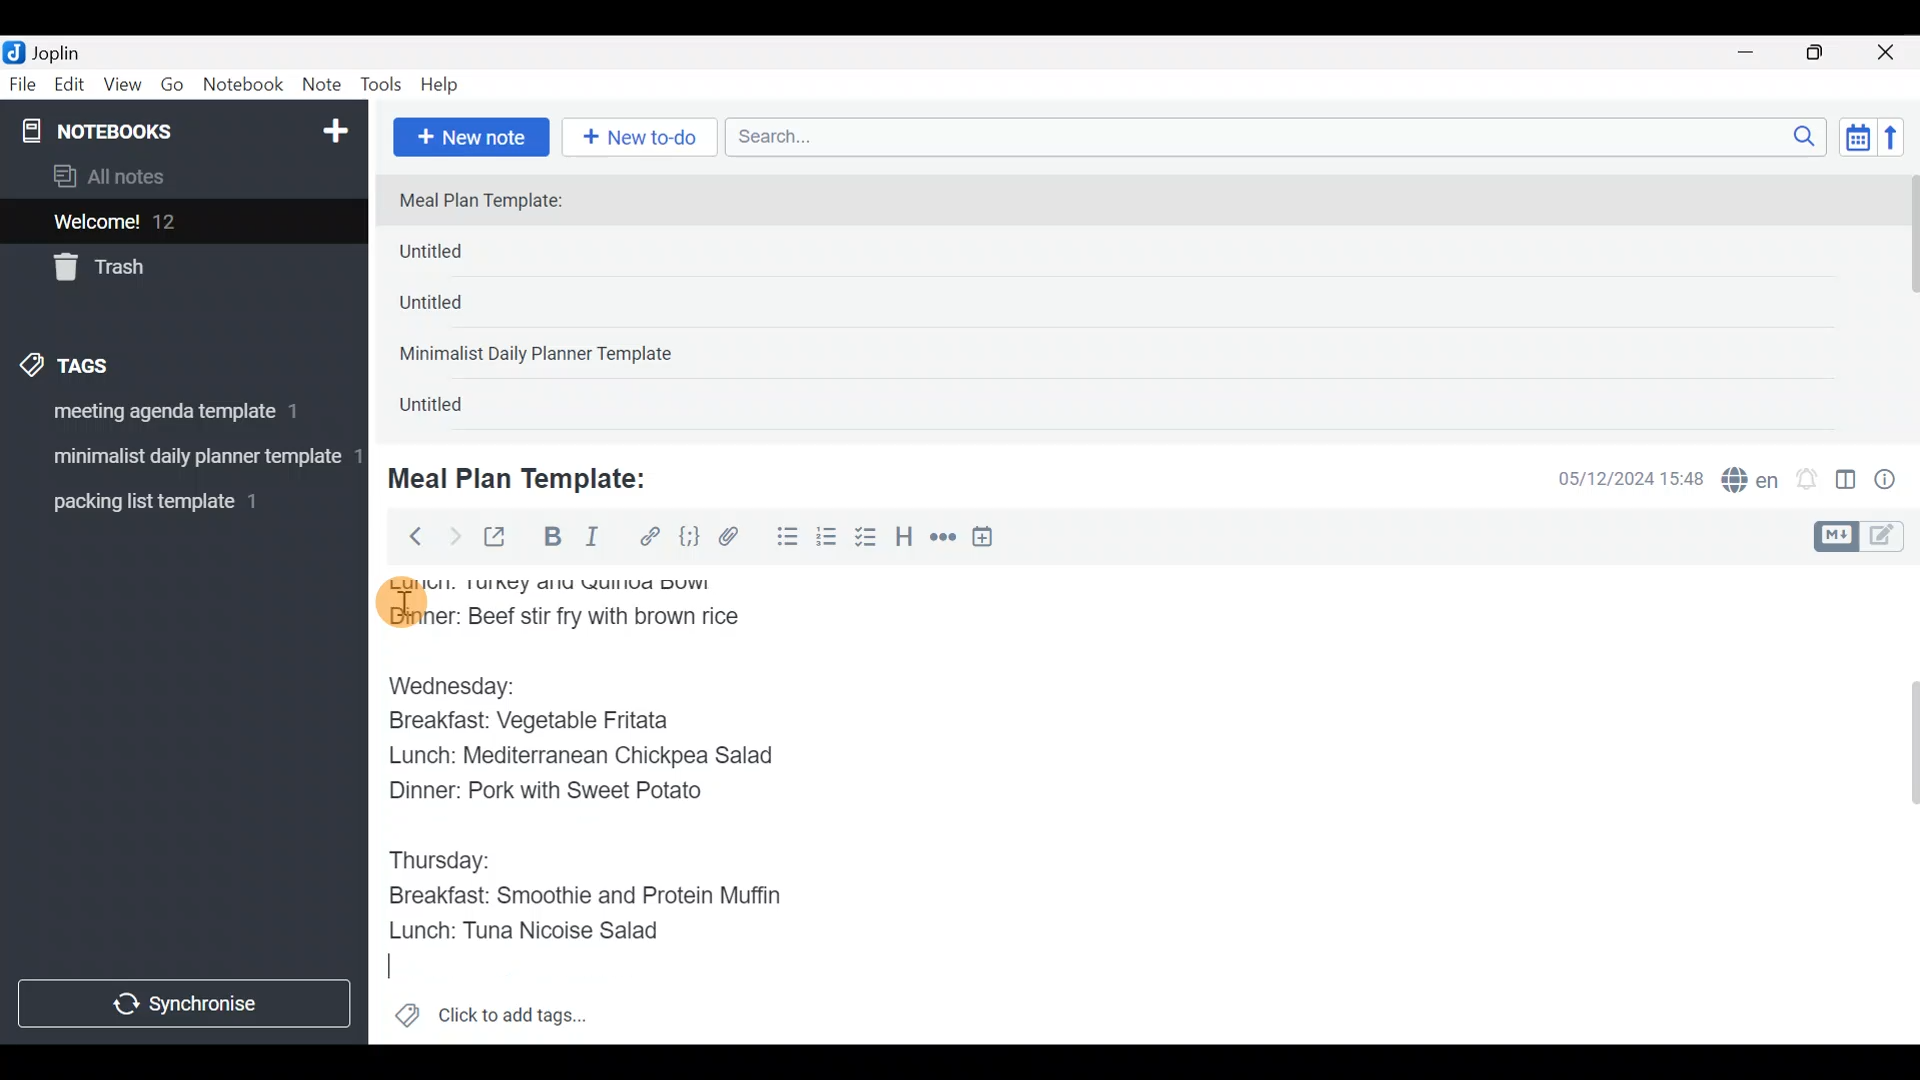 Image resolution: width=1920 pixels, height=1080 pixels. What do you see at coordinates (1281, 134) in the screenshot?
I see `Search bar` at bounding box center [1281, 134].